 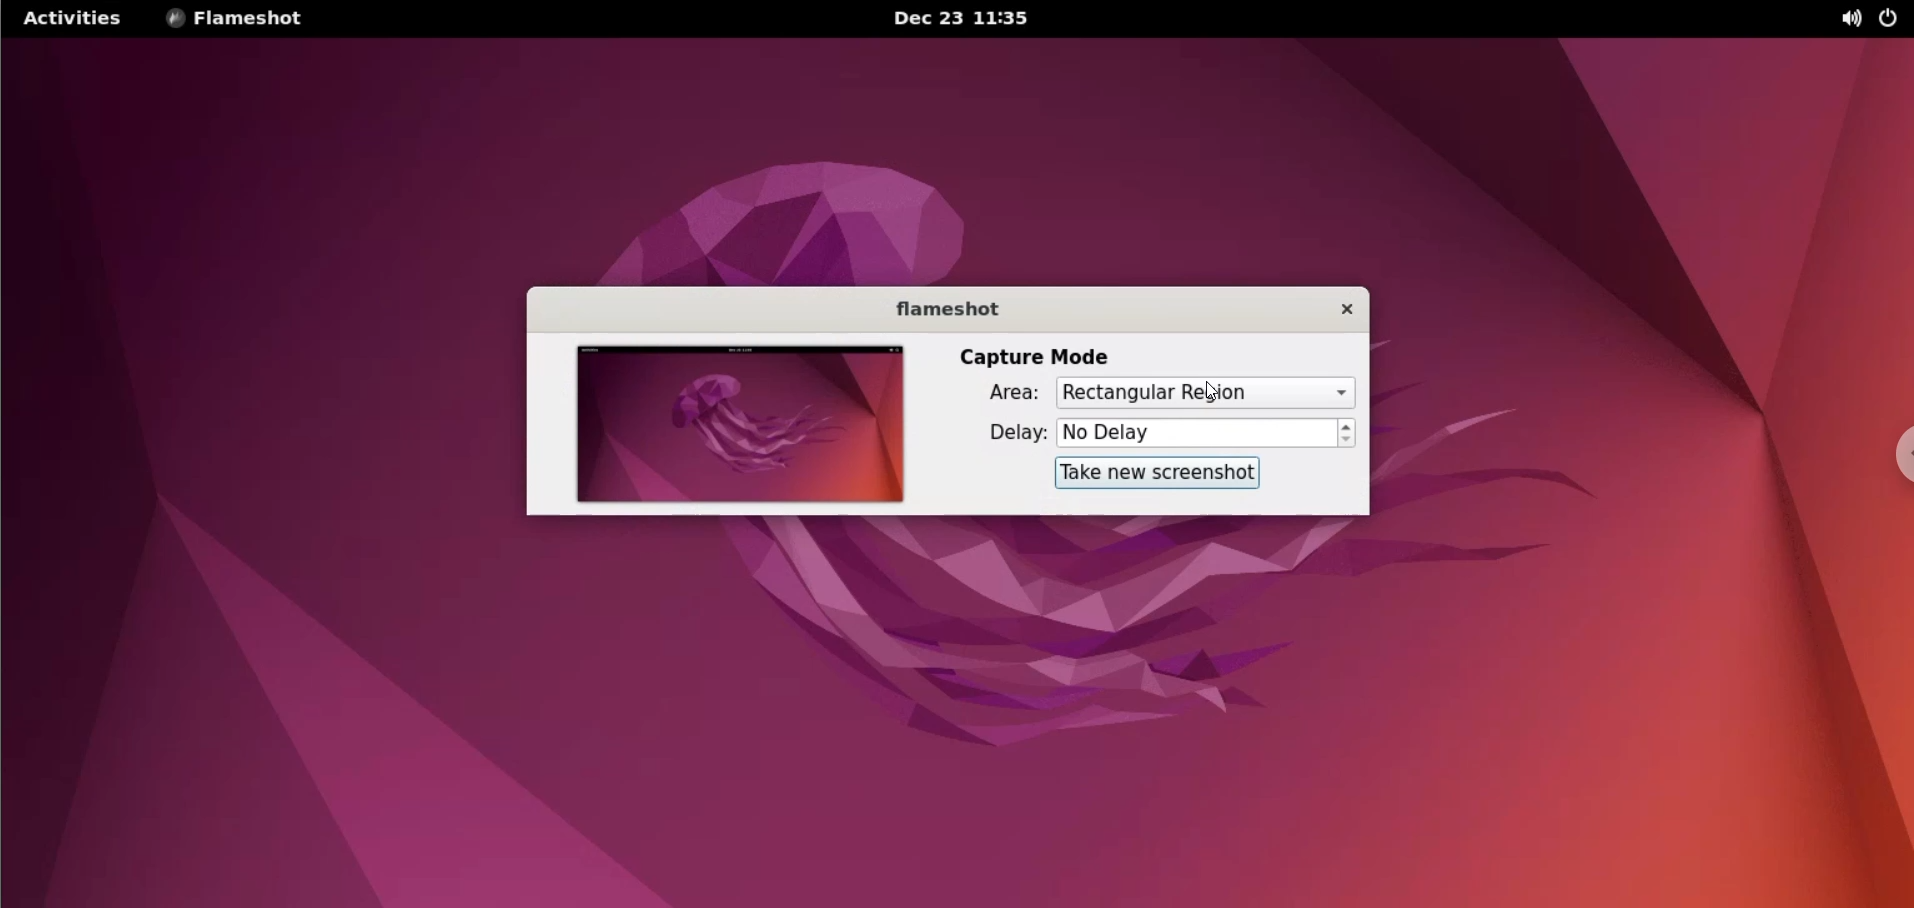 I want to click on activities, so click(x=72, y=18).